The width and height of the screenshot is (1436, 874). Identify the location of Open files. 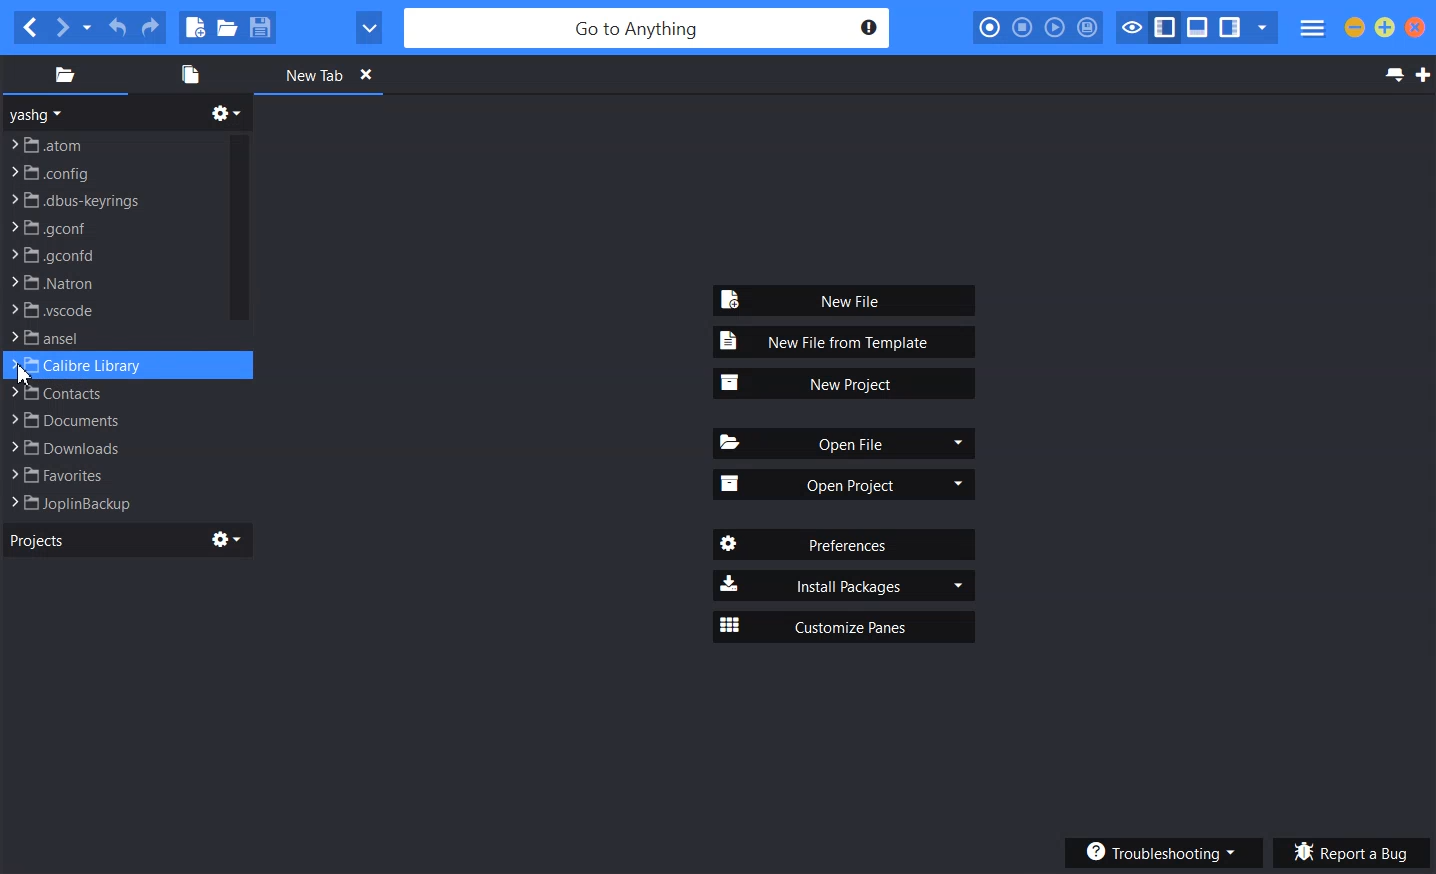
(187, 74).